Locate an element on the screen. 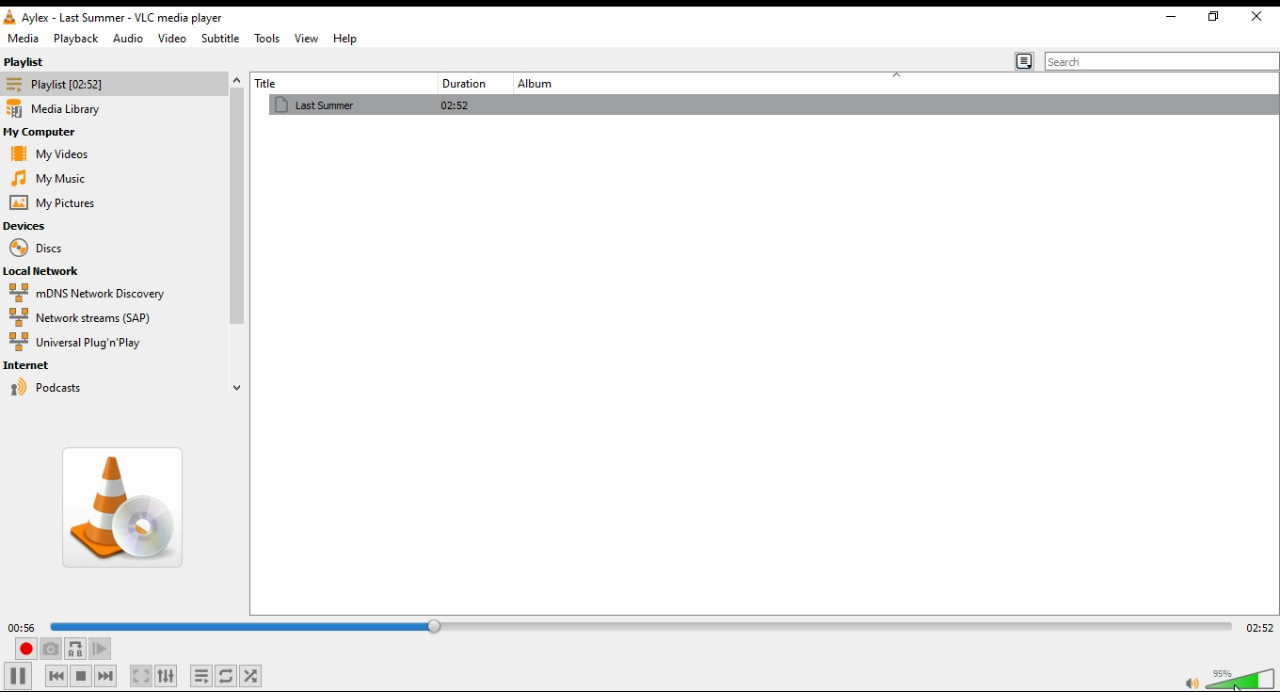 The image size is (1280, 692). 00:56 is located at coordinates (24, 627).